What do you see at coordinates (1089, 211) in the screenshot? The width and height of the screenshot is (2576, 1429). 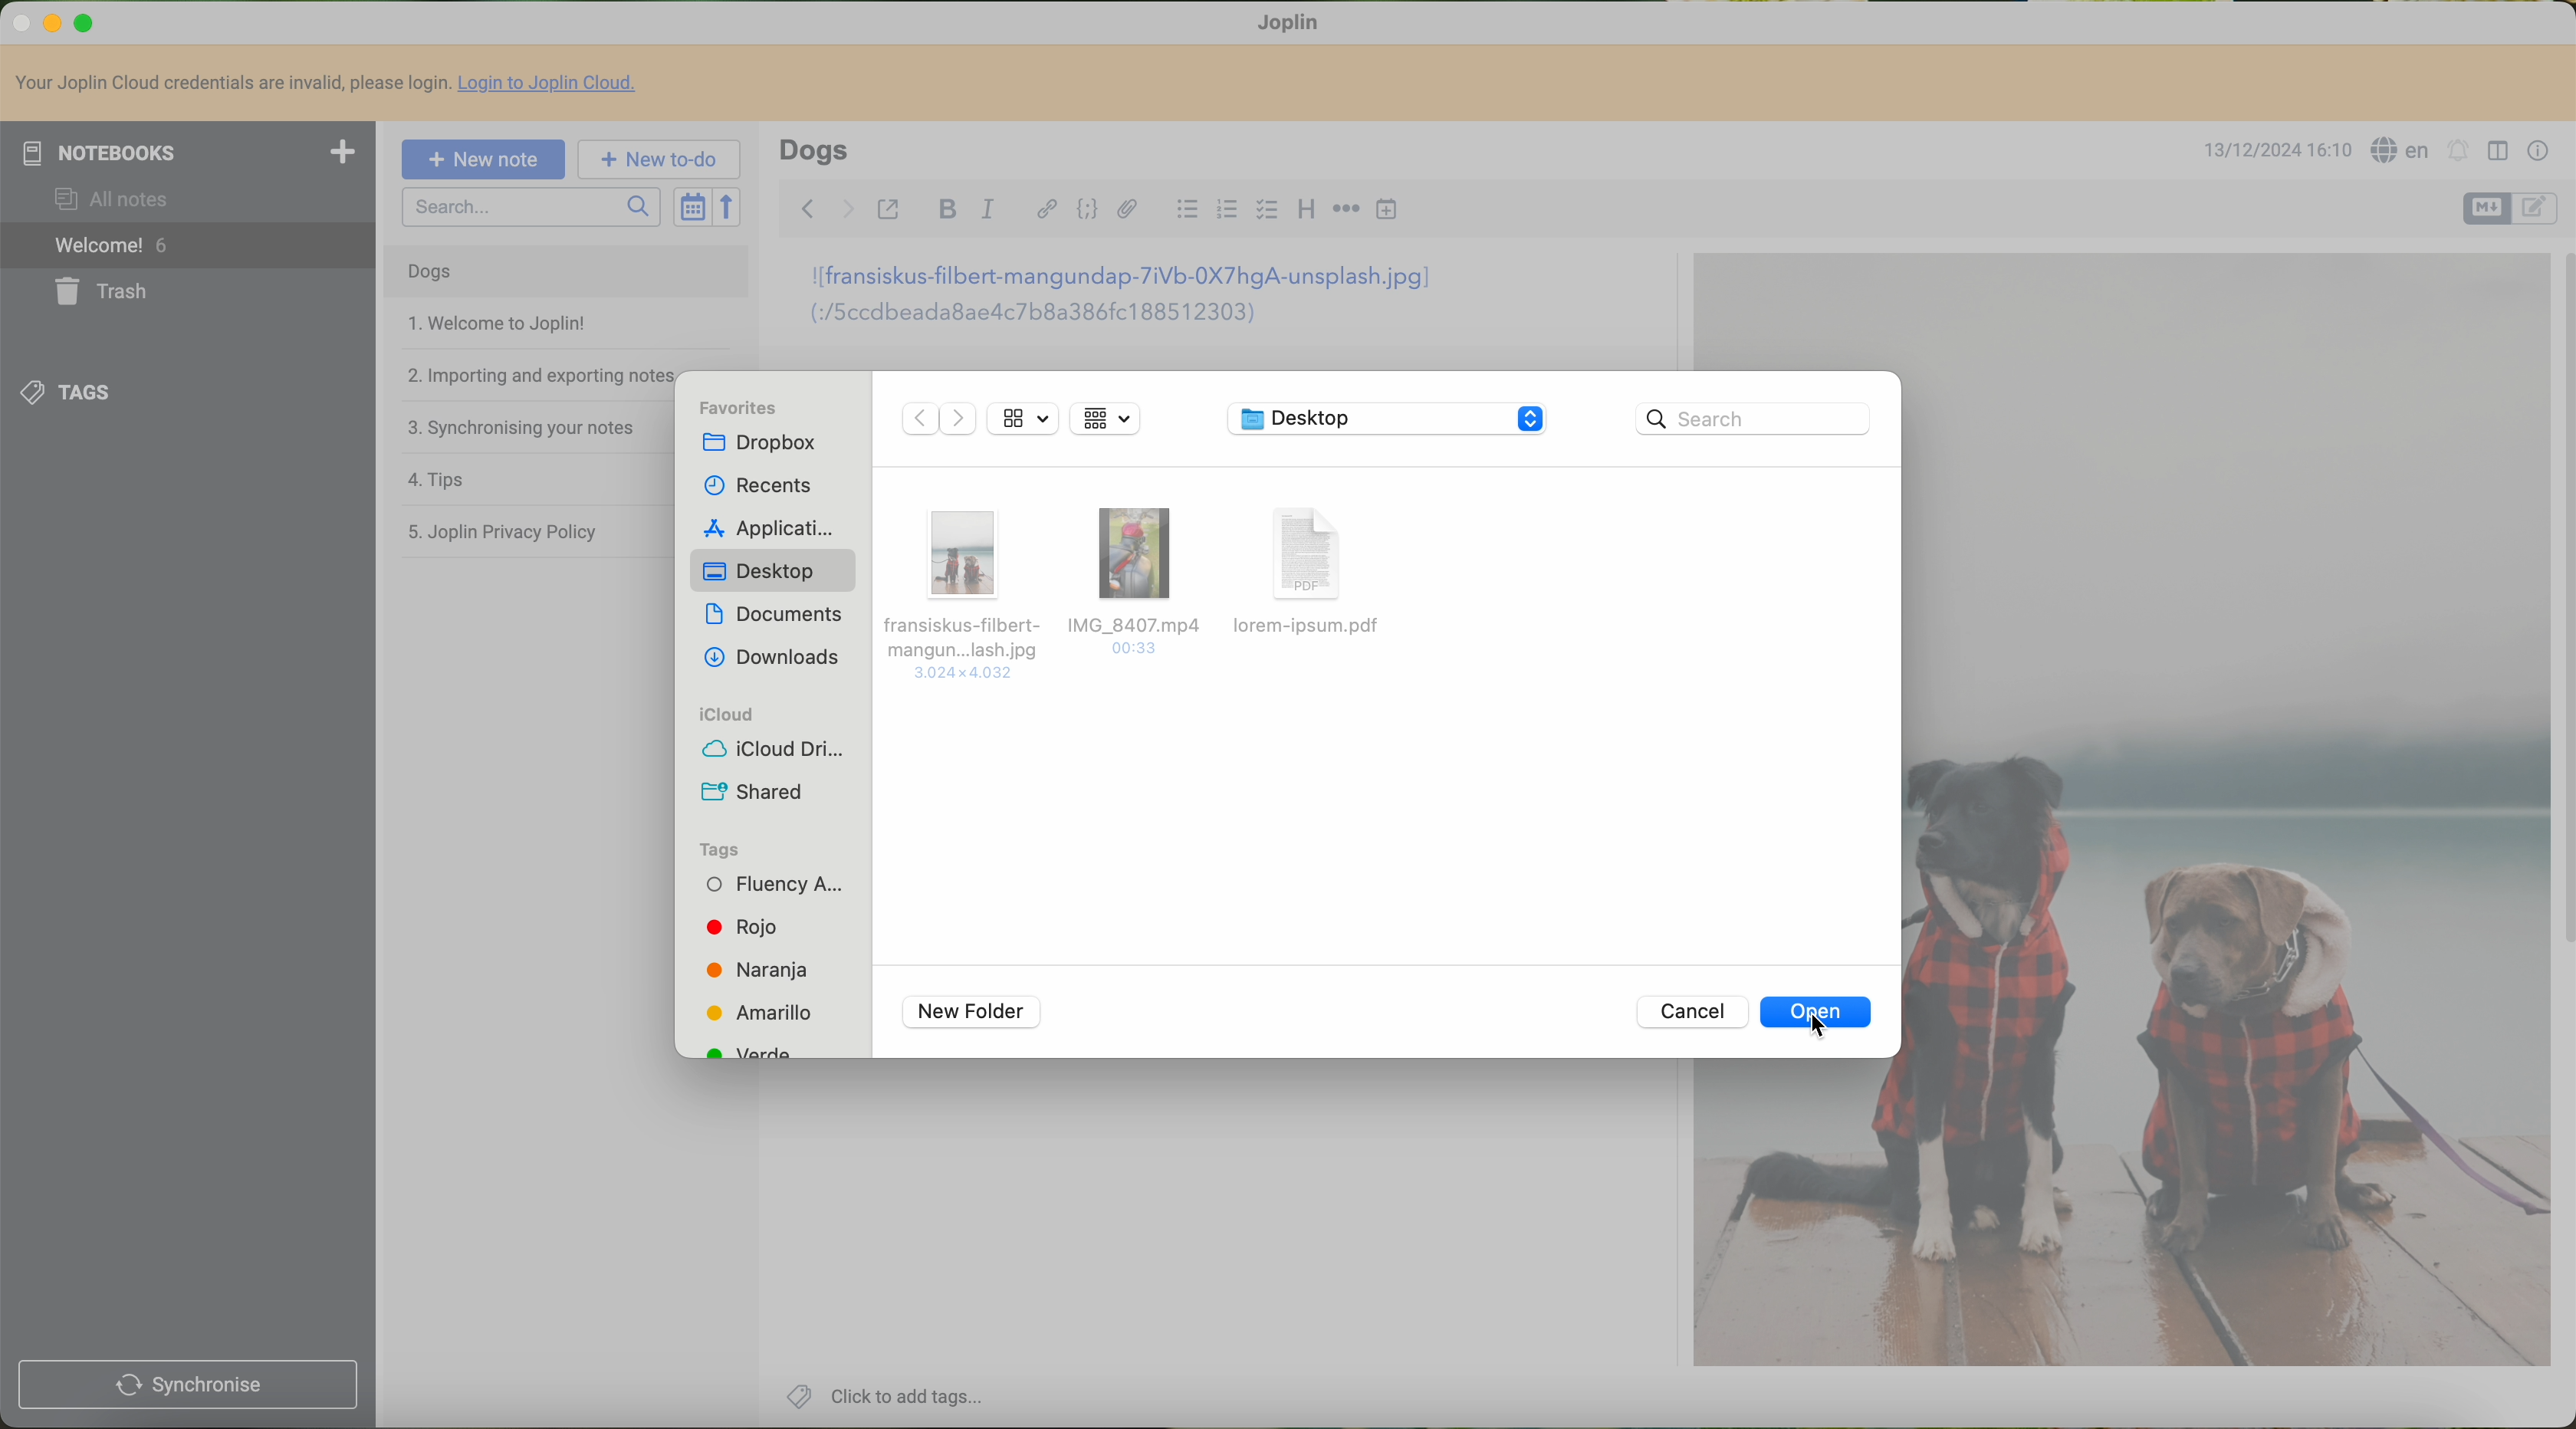 I see `code` at bounding box center [1089, 211].